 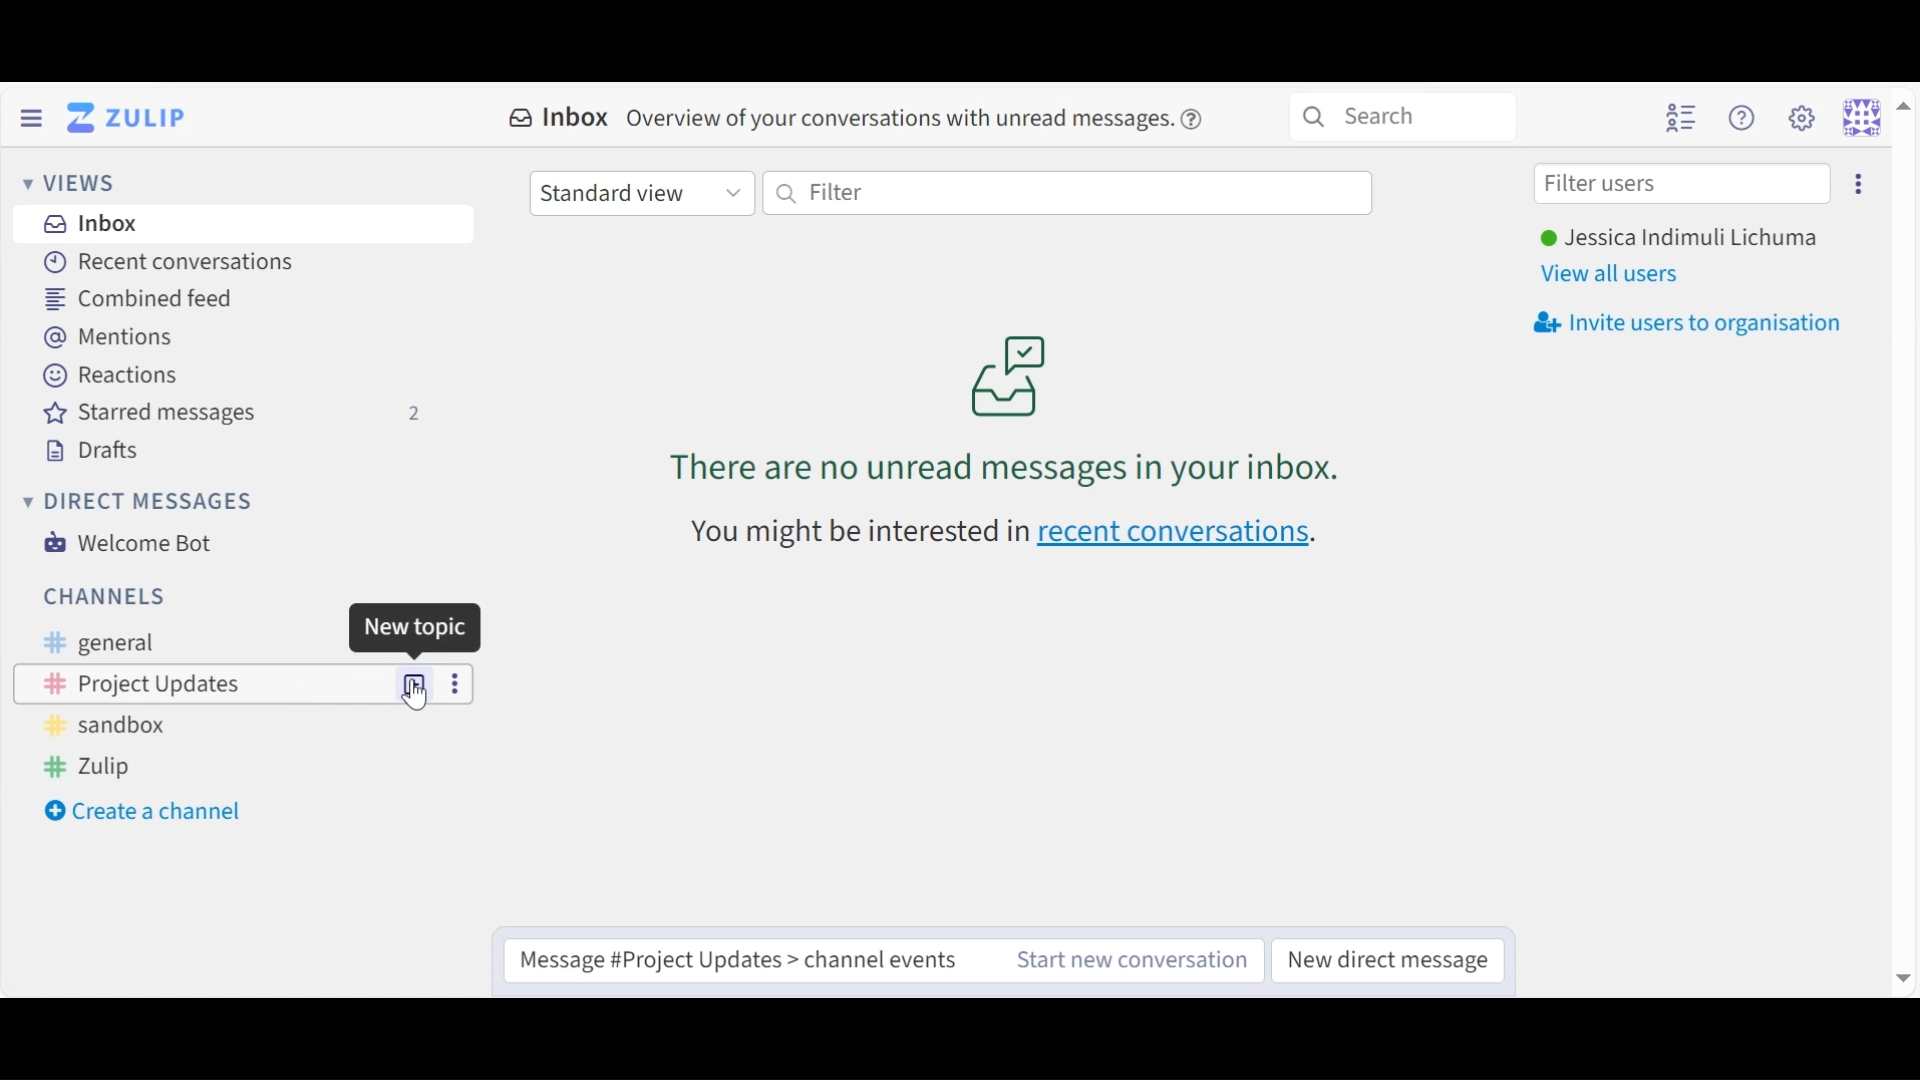 I want to click on help, so click(x=1198, y=119).